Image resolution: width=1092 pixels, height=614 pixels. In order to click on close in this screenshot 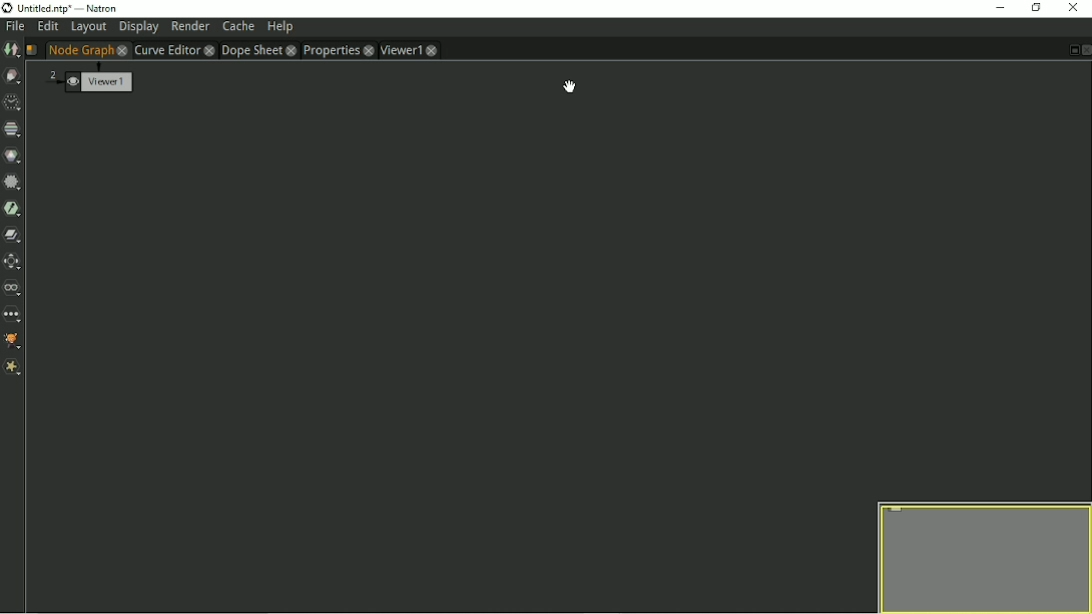, I will do `click(121, 50)`.